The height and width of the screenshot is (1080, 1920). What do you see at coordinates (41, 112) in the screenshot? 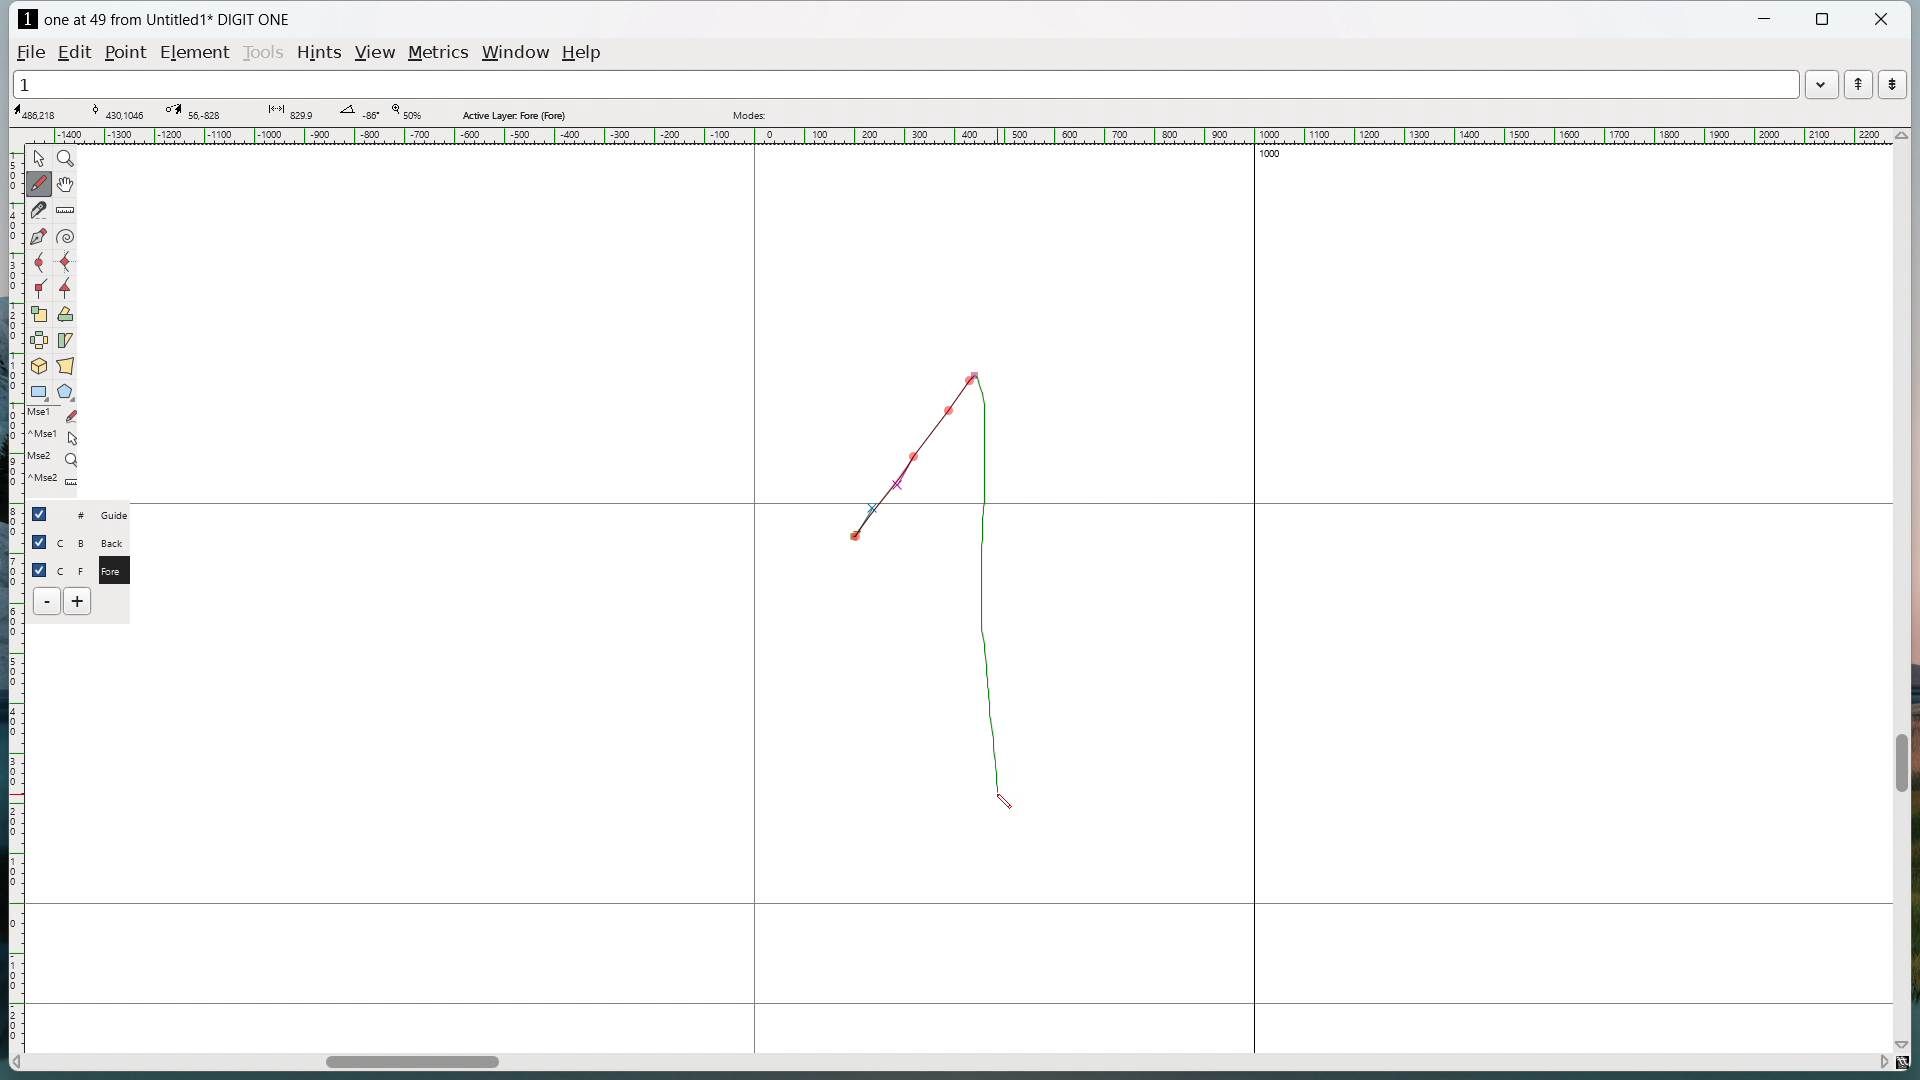
I see `cursor coordinate` at bounding box center [41, 112].